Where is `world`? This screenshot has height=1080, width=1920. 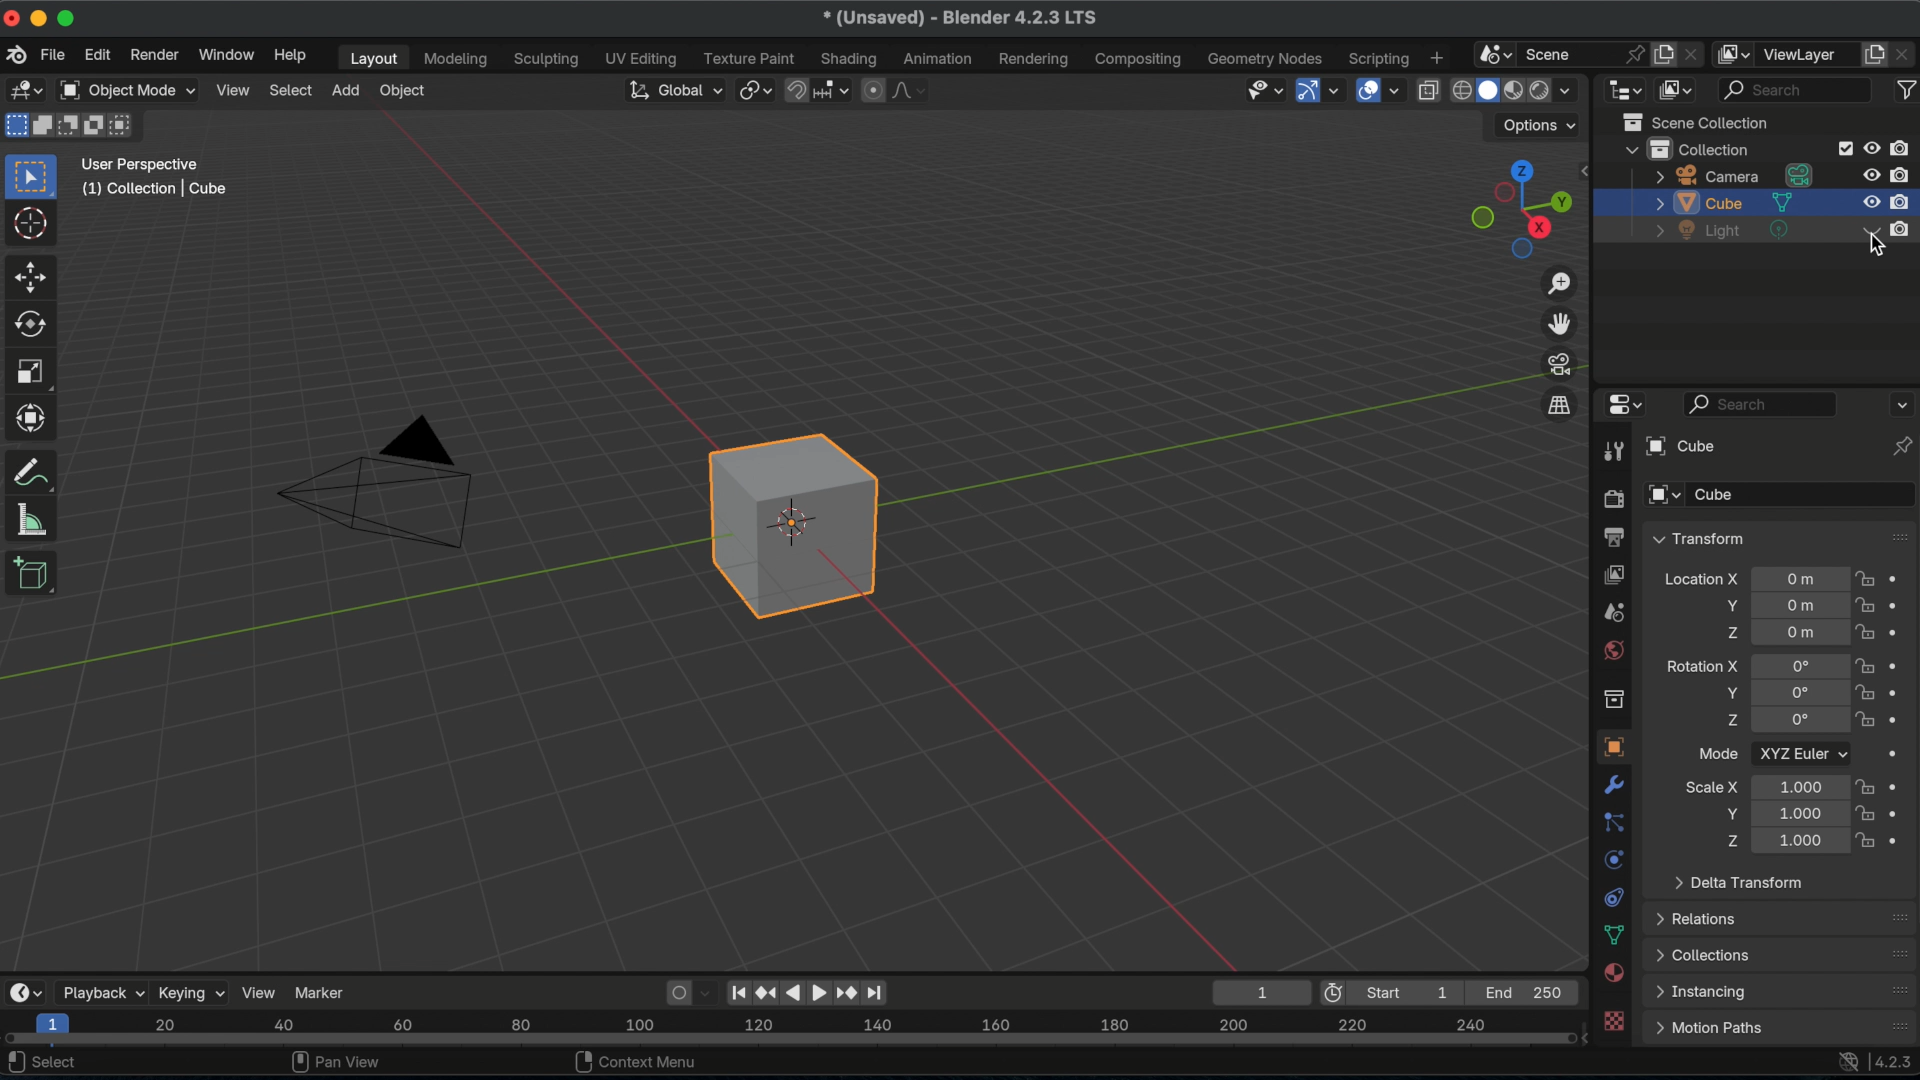
world is located at coordinates (1612, 648).